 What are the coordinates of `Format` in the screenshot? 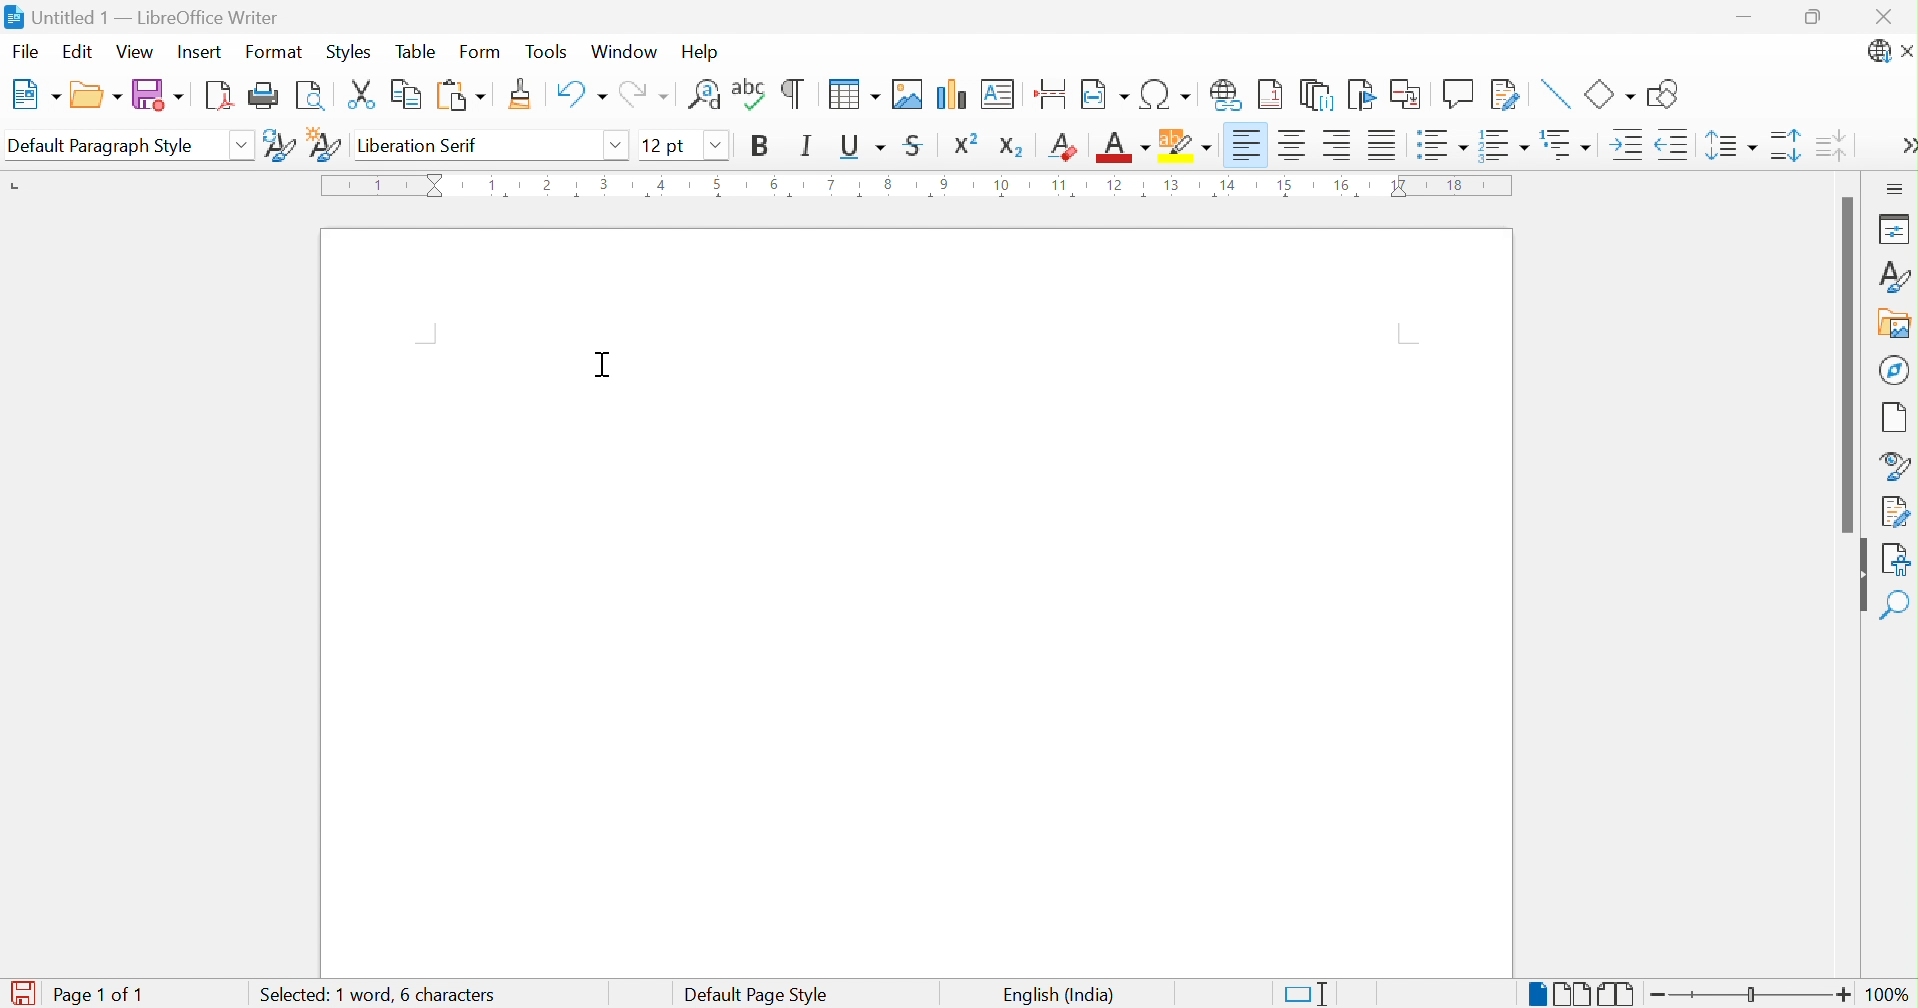 It's located at (272, 53).